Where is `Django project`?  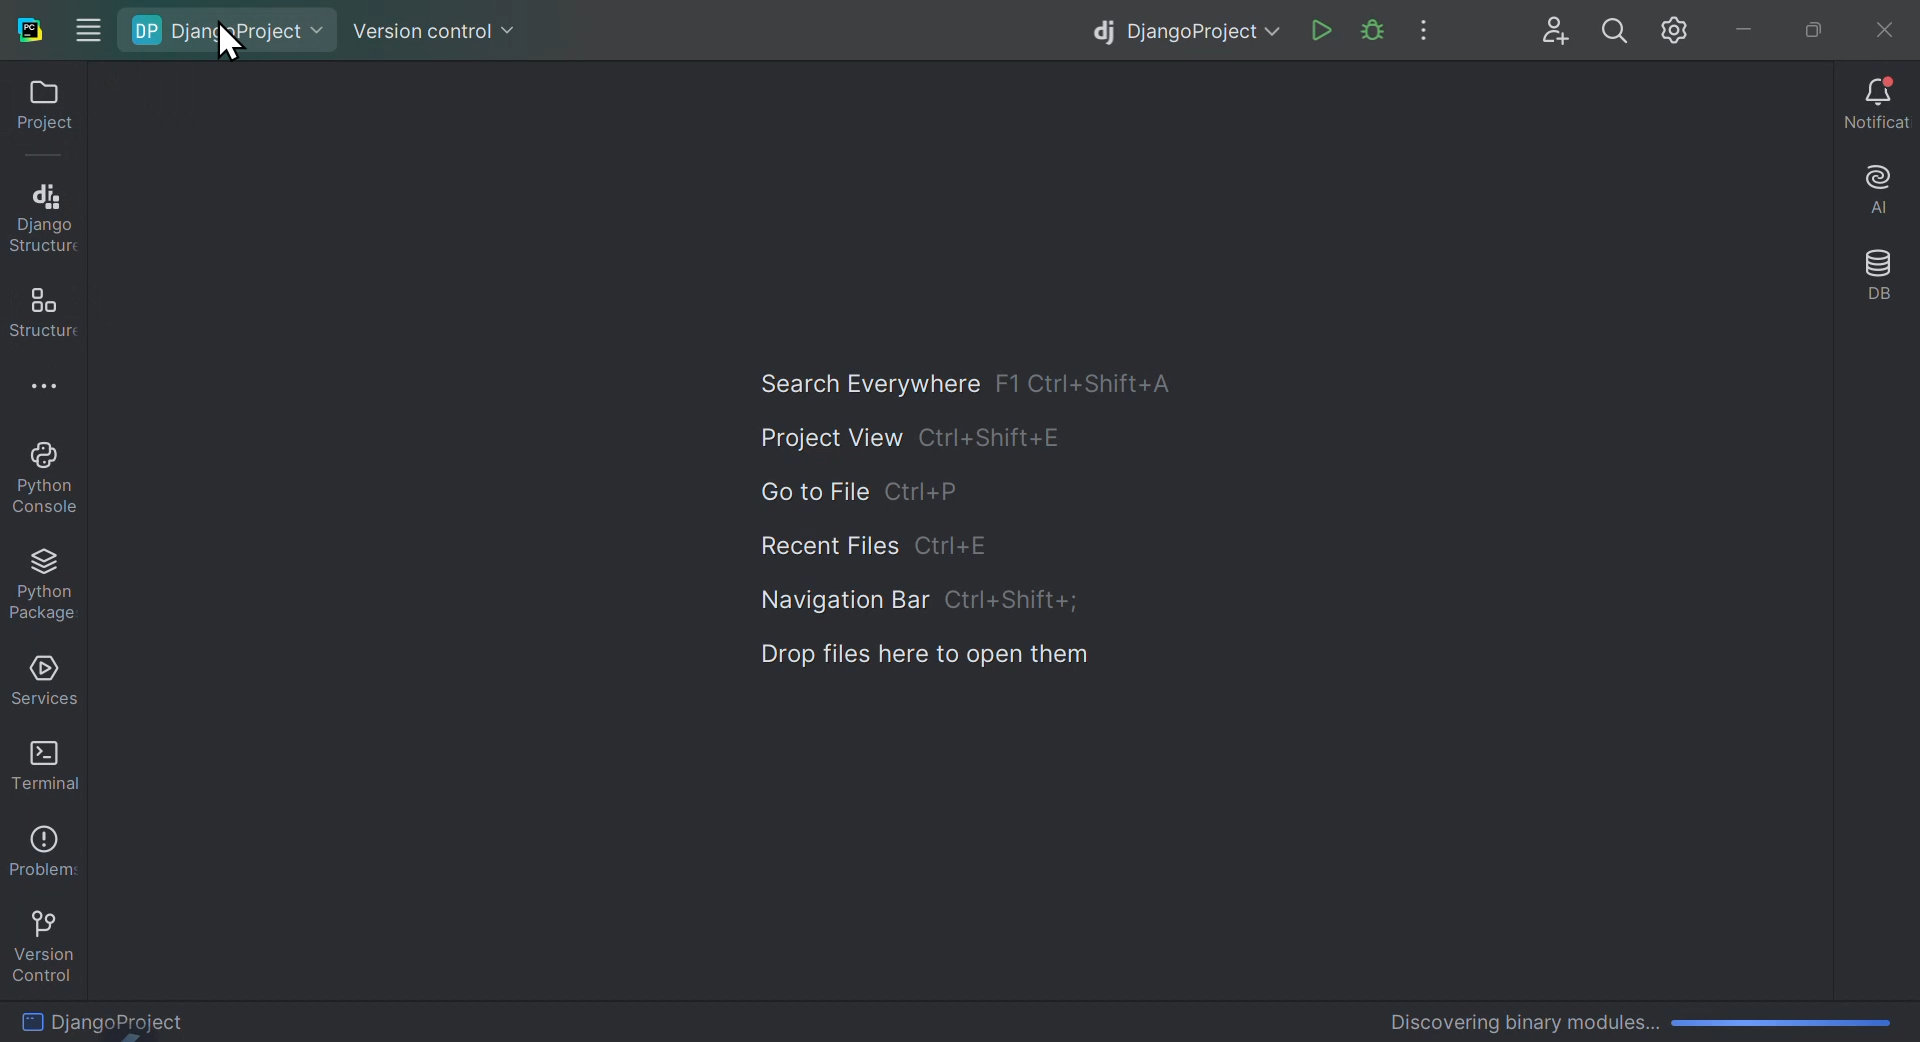 Django project is located at coordinates (235, 31).